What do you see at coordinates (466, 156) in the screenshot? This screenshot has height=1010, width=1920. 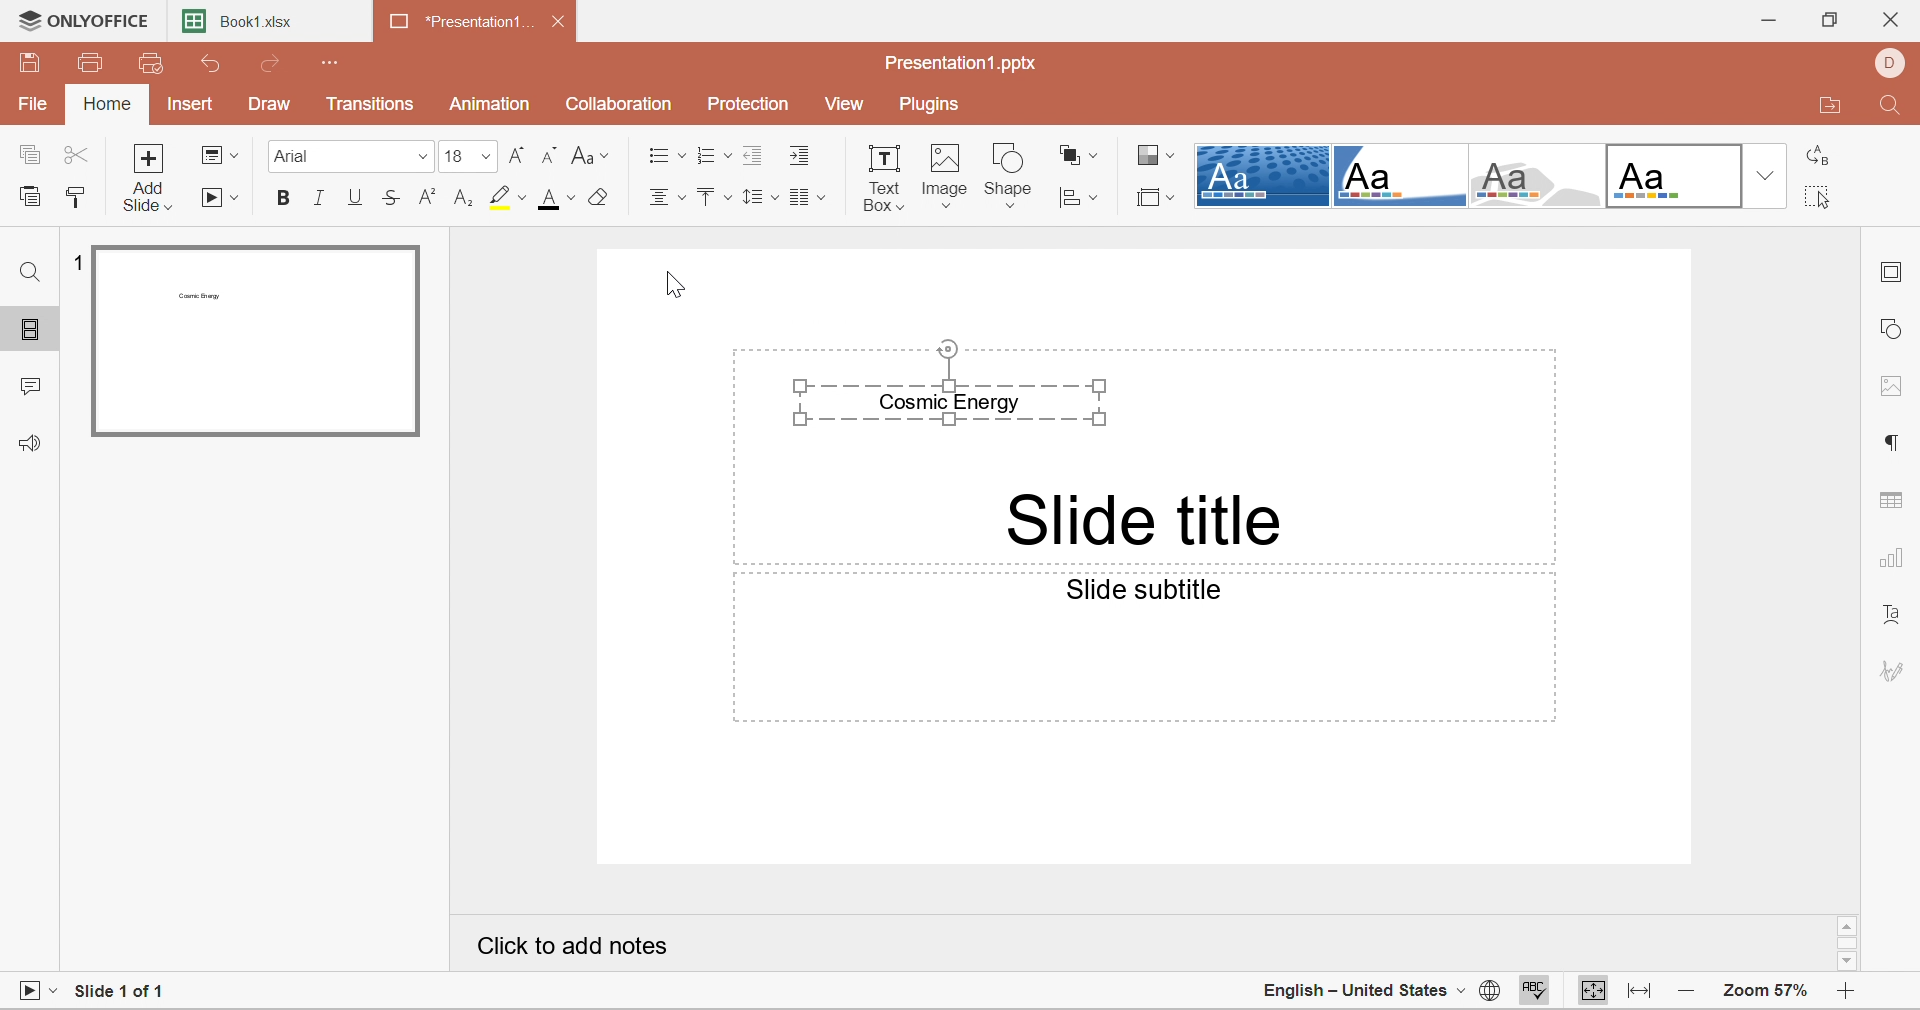 I see `18` at bounding box center [466, 156].